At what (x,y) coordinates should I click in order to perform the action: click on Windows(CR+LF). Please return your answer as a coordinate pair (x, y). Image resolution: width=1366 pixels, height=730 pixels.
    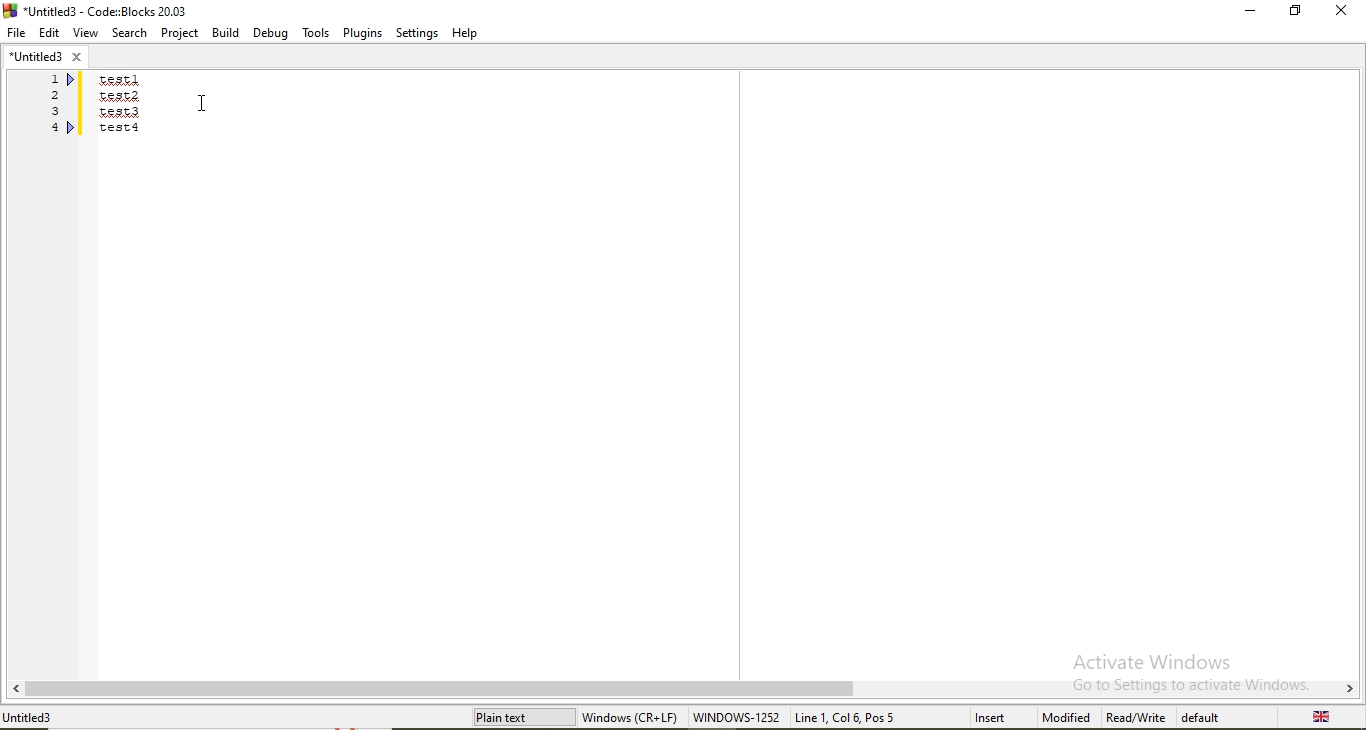
    Looking at the image, I should click on (632, 715).